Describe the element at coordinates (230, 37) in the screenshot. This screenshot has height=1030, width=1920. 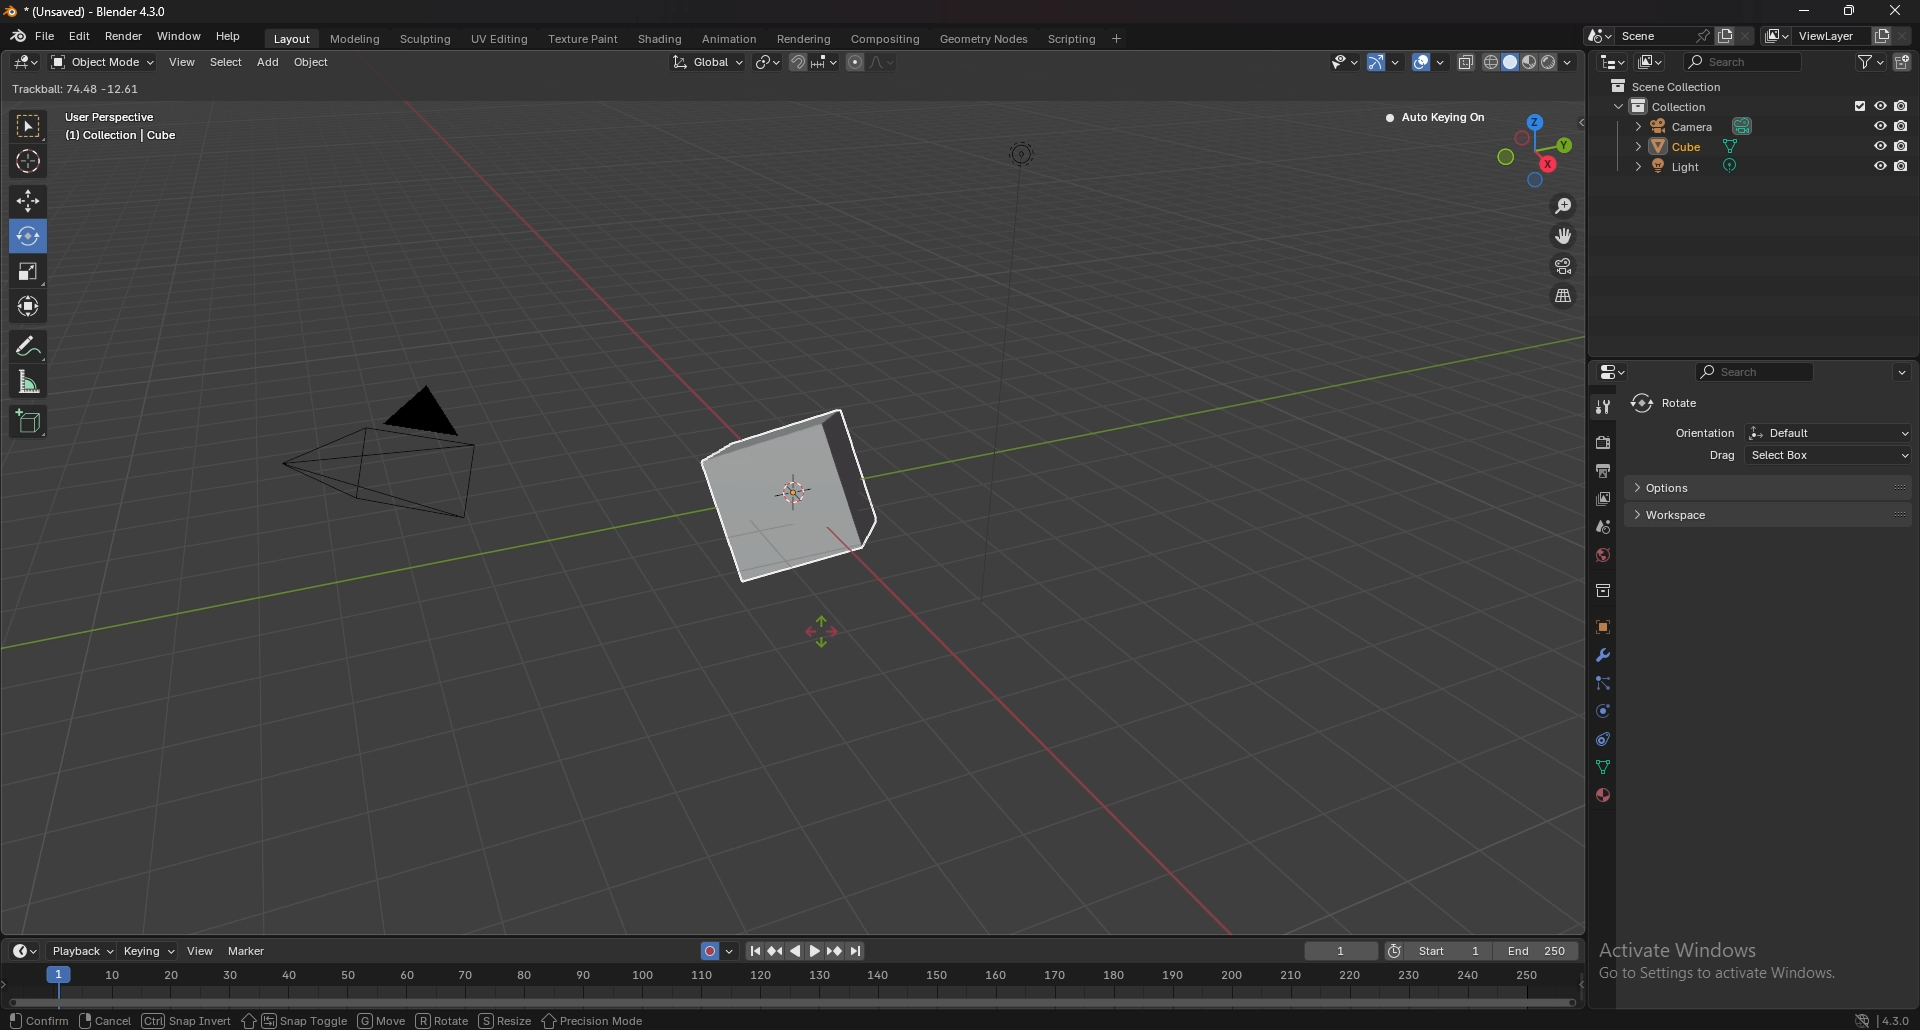
I see `help` at that location.